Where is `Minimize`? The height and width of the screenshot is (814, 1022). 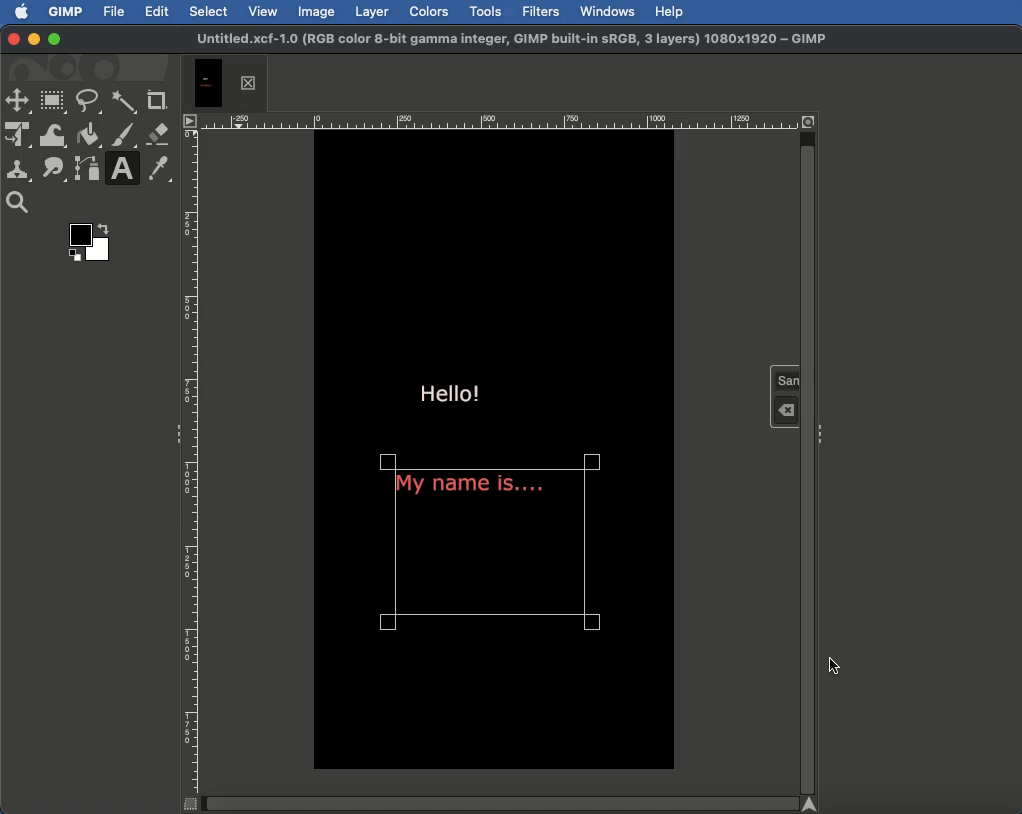 Minimize is located at coordinates (32, 40).